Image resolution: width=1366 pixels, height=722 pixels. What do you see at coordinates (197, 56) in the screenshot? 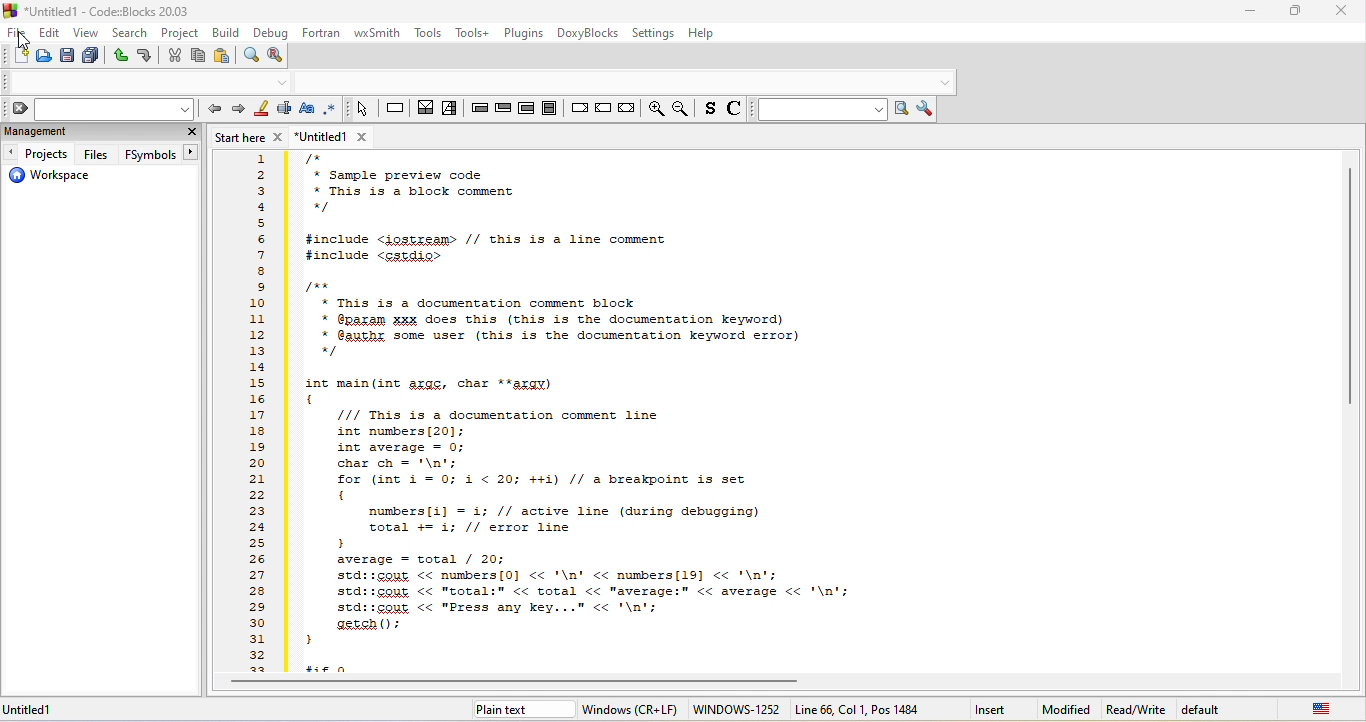
I see `copy` at bounding box center [197, 56].